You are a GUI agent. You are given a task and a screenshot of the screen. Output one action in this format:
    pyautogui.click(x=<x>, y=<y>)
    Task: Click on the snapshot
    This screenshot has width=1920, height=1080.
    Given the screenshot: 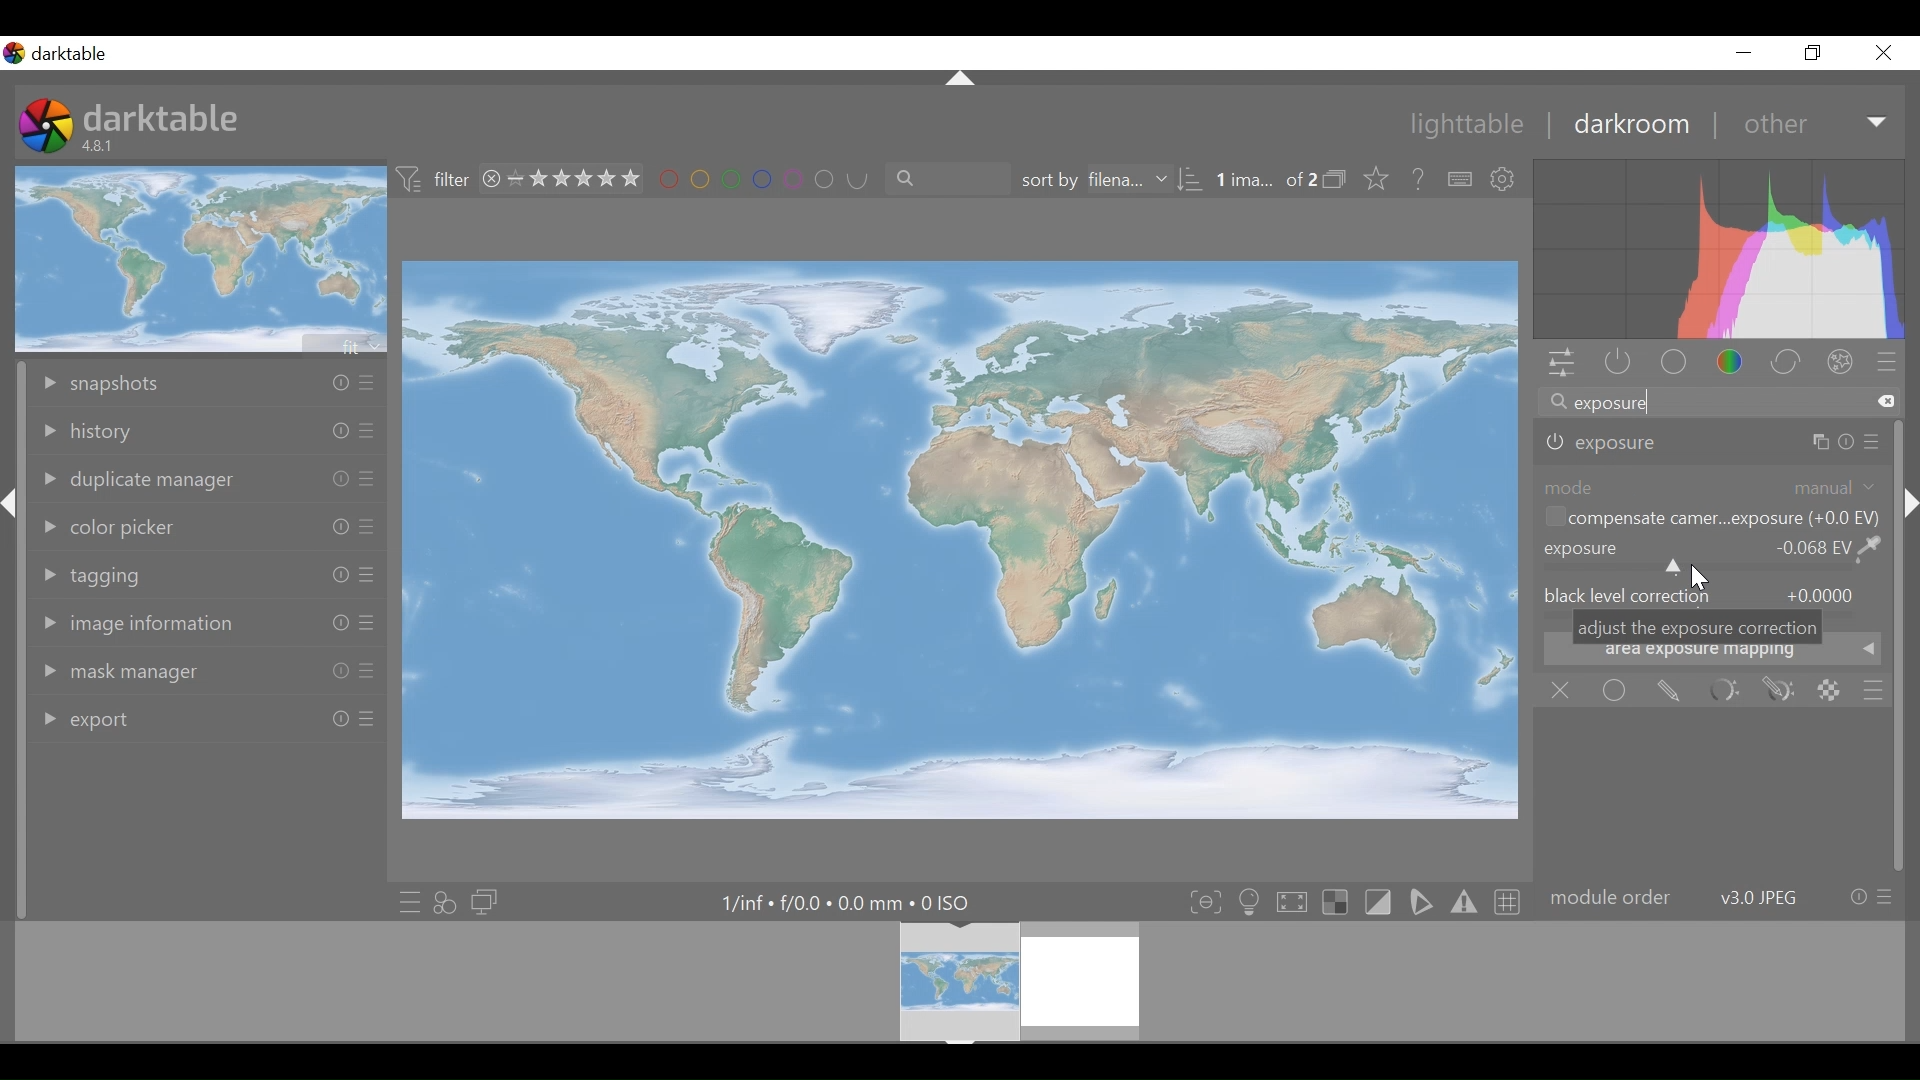 What is the action you would take?
    pyautogui.click(x=206, y=385)
    